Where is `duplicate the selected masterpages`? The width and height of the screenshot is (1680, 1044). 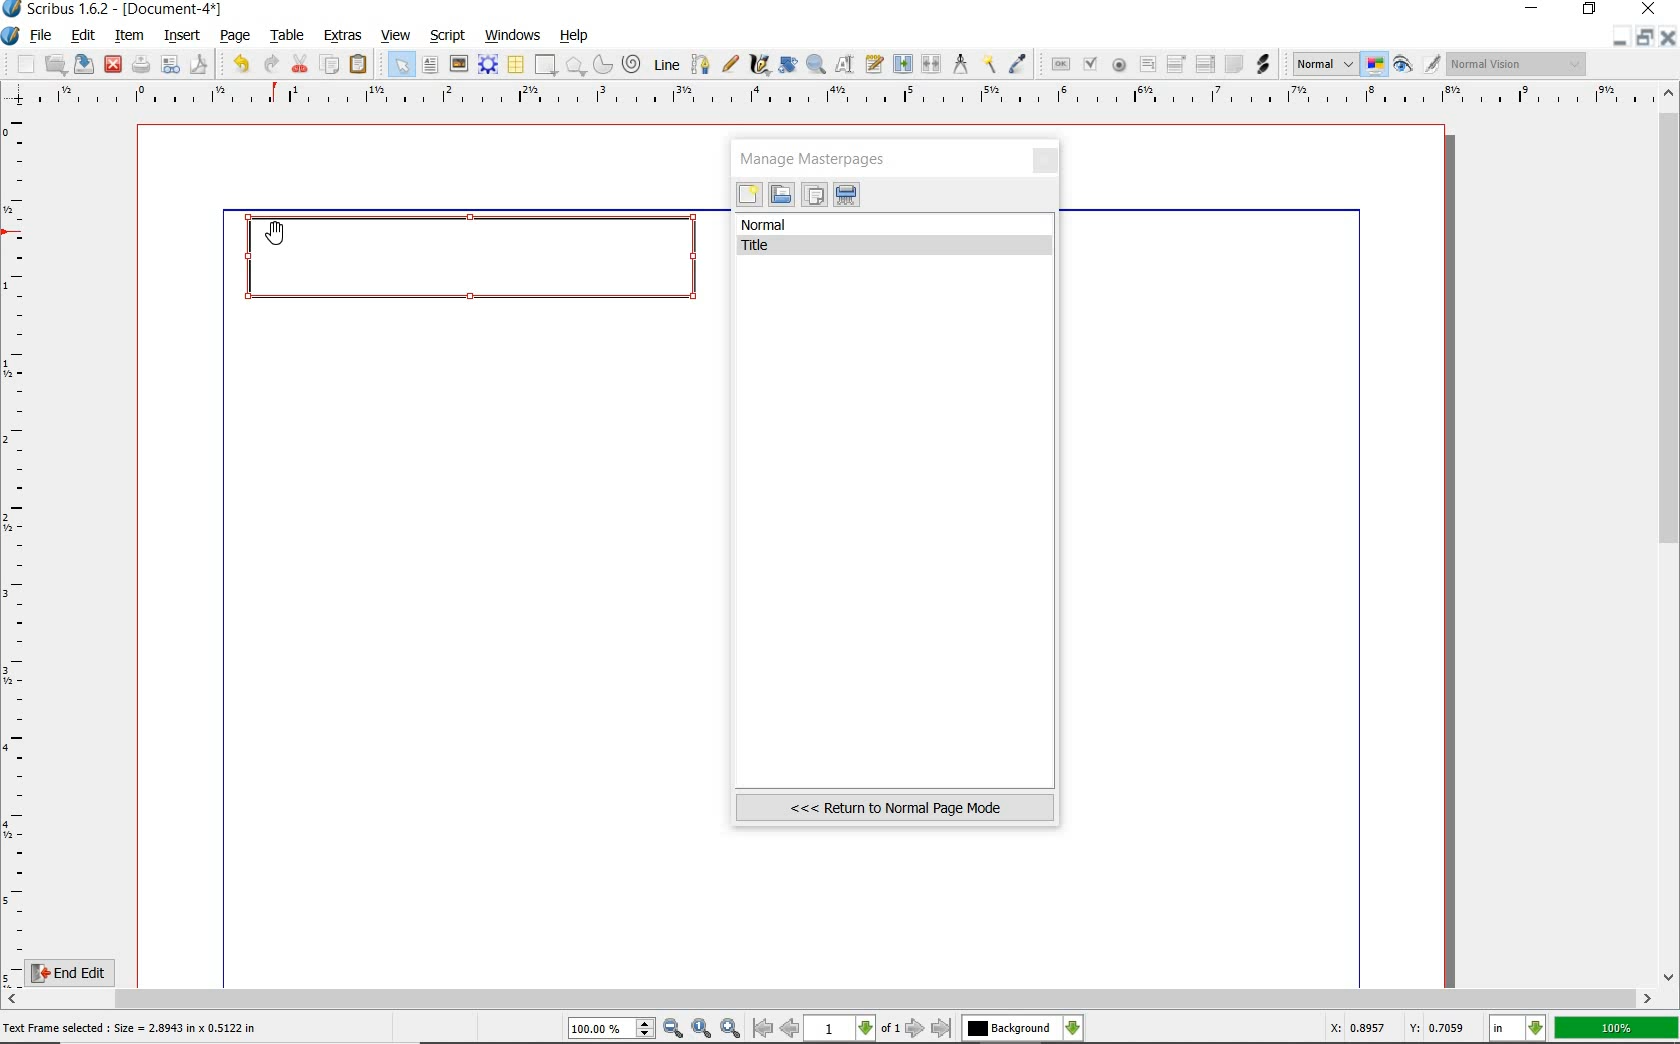
duplicate the selected masterpages is located at coordinates (814, 197).